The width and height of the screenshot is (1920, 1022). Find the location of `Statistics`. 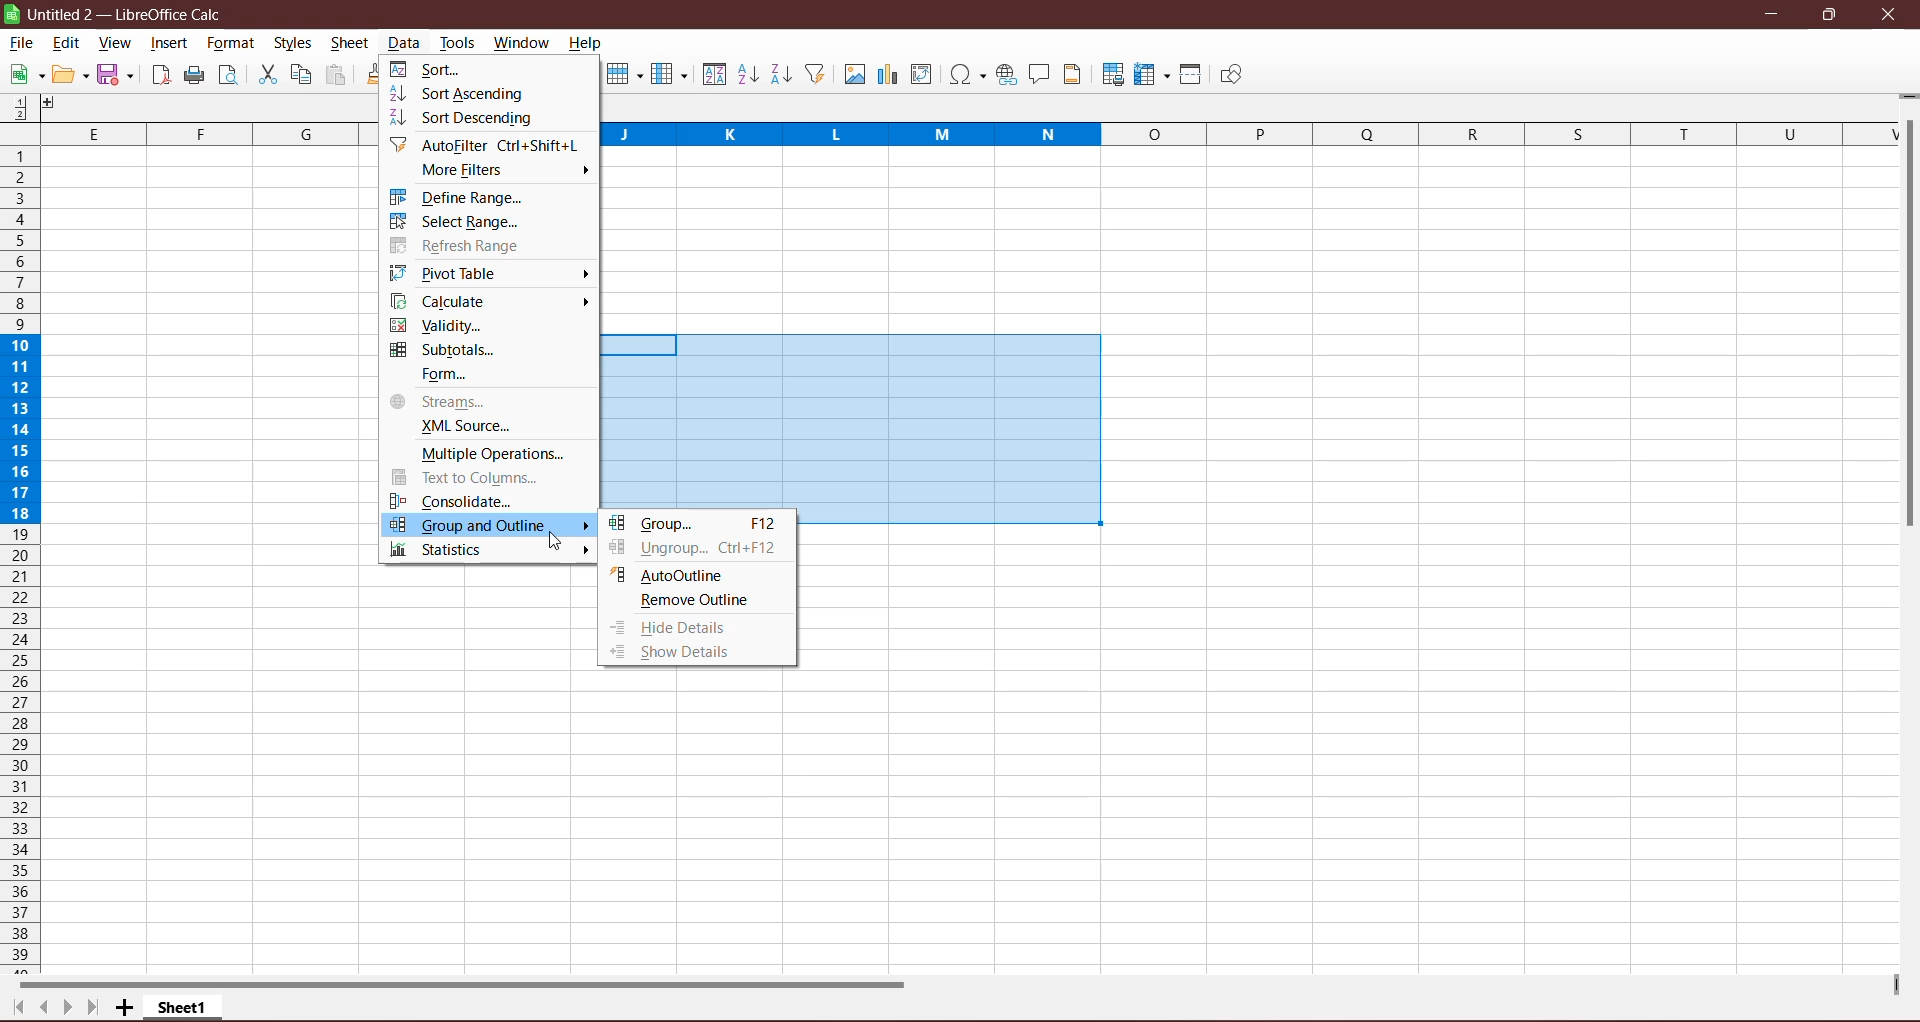

Statistics is located at coordinates (445, 550).